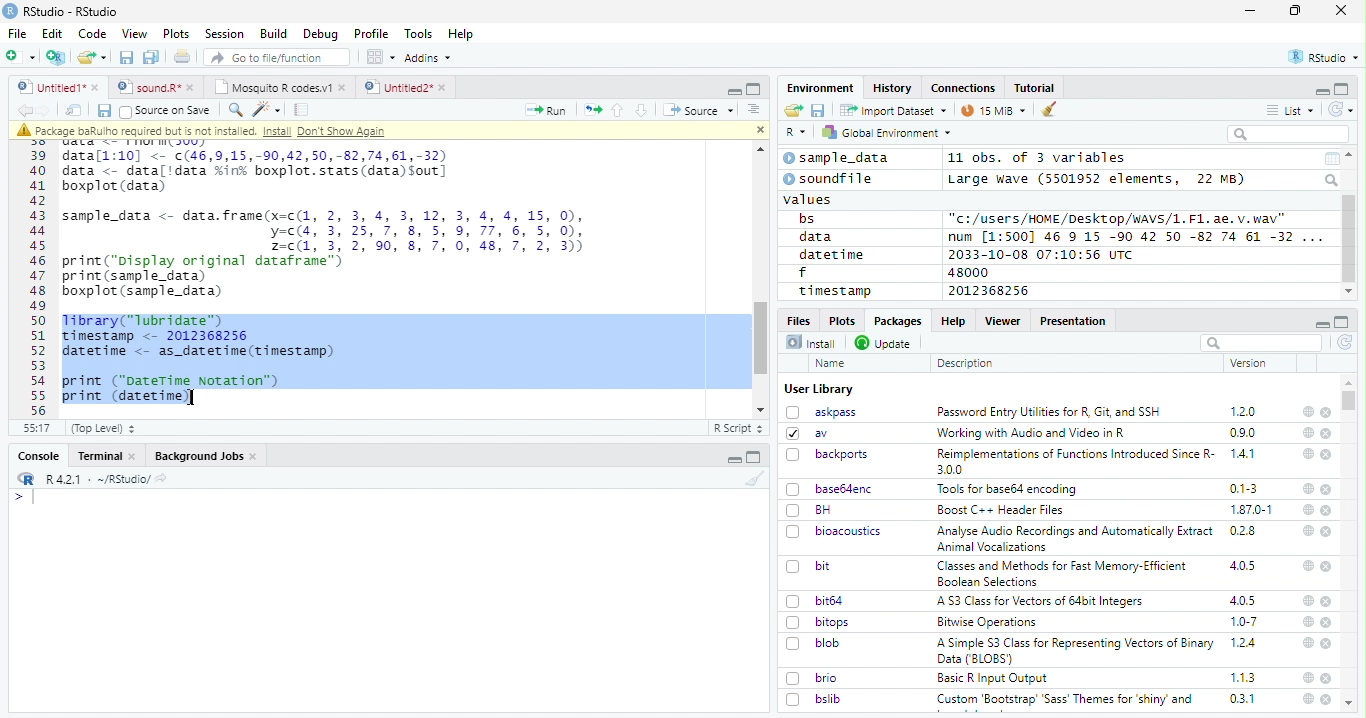 Image resolution: width=1366 pixels, height=718 pixels. Describe the element at coordinates (102, 428) in the screenshot. I see `(Top Level)` at that location.